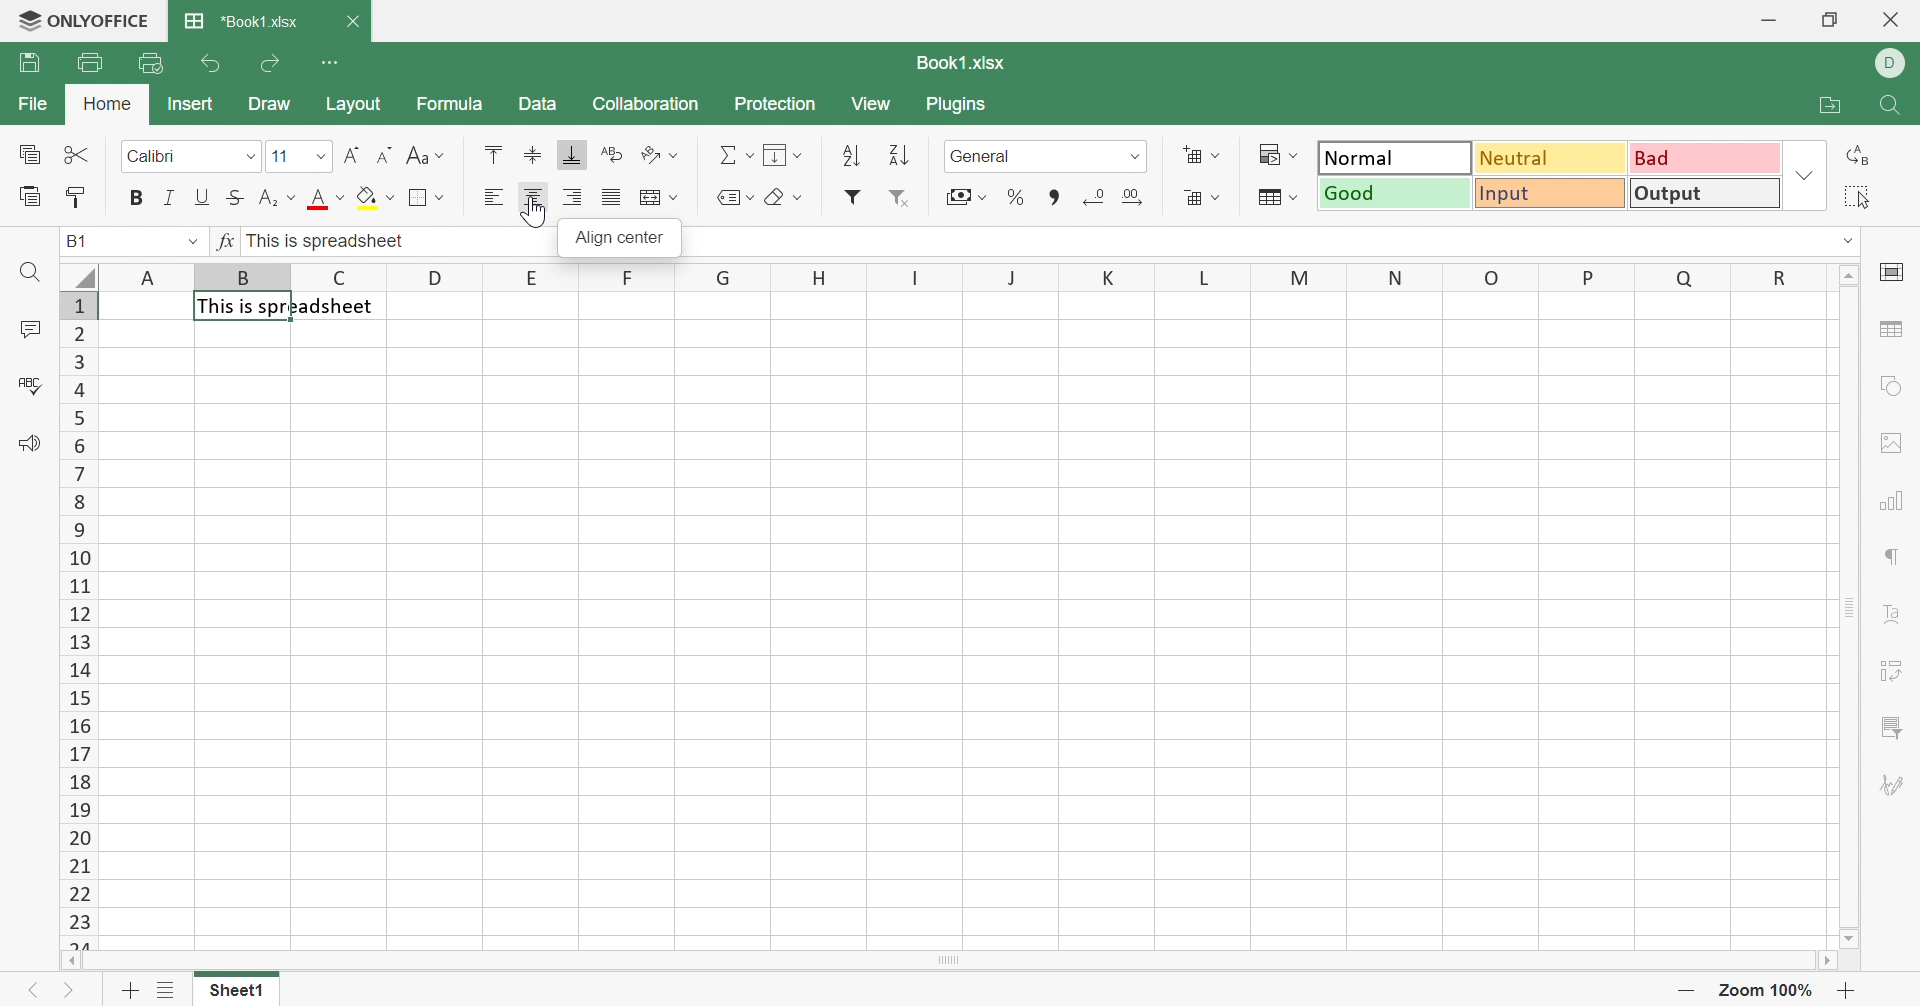 Image resolution: width=1920 pixels, height=1006 pixels. I want to click on Drop Down, so click(441, 197).